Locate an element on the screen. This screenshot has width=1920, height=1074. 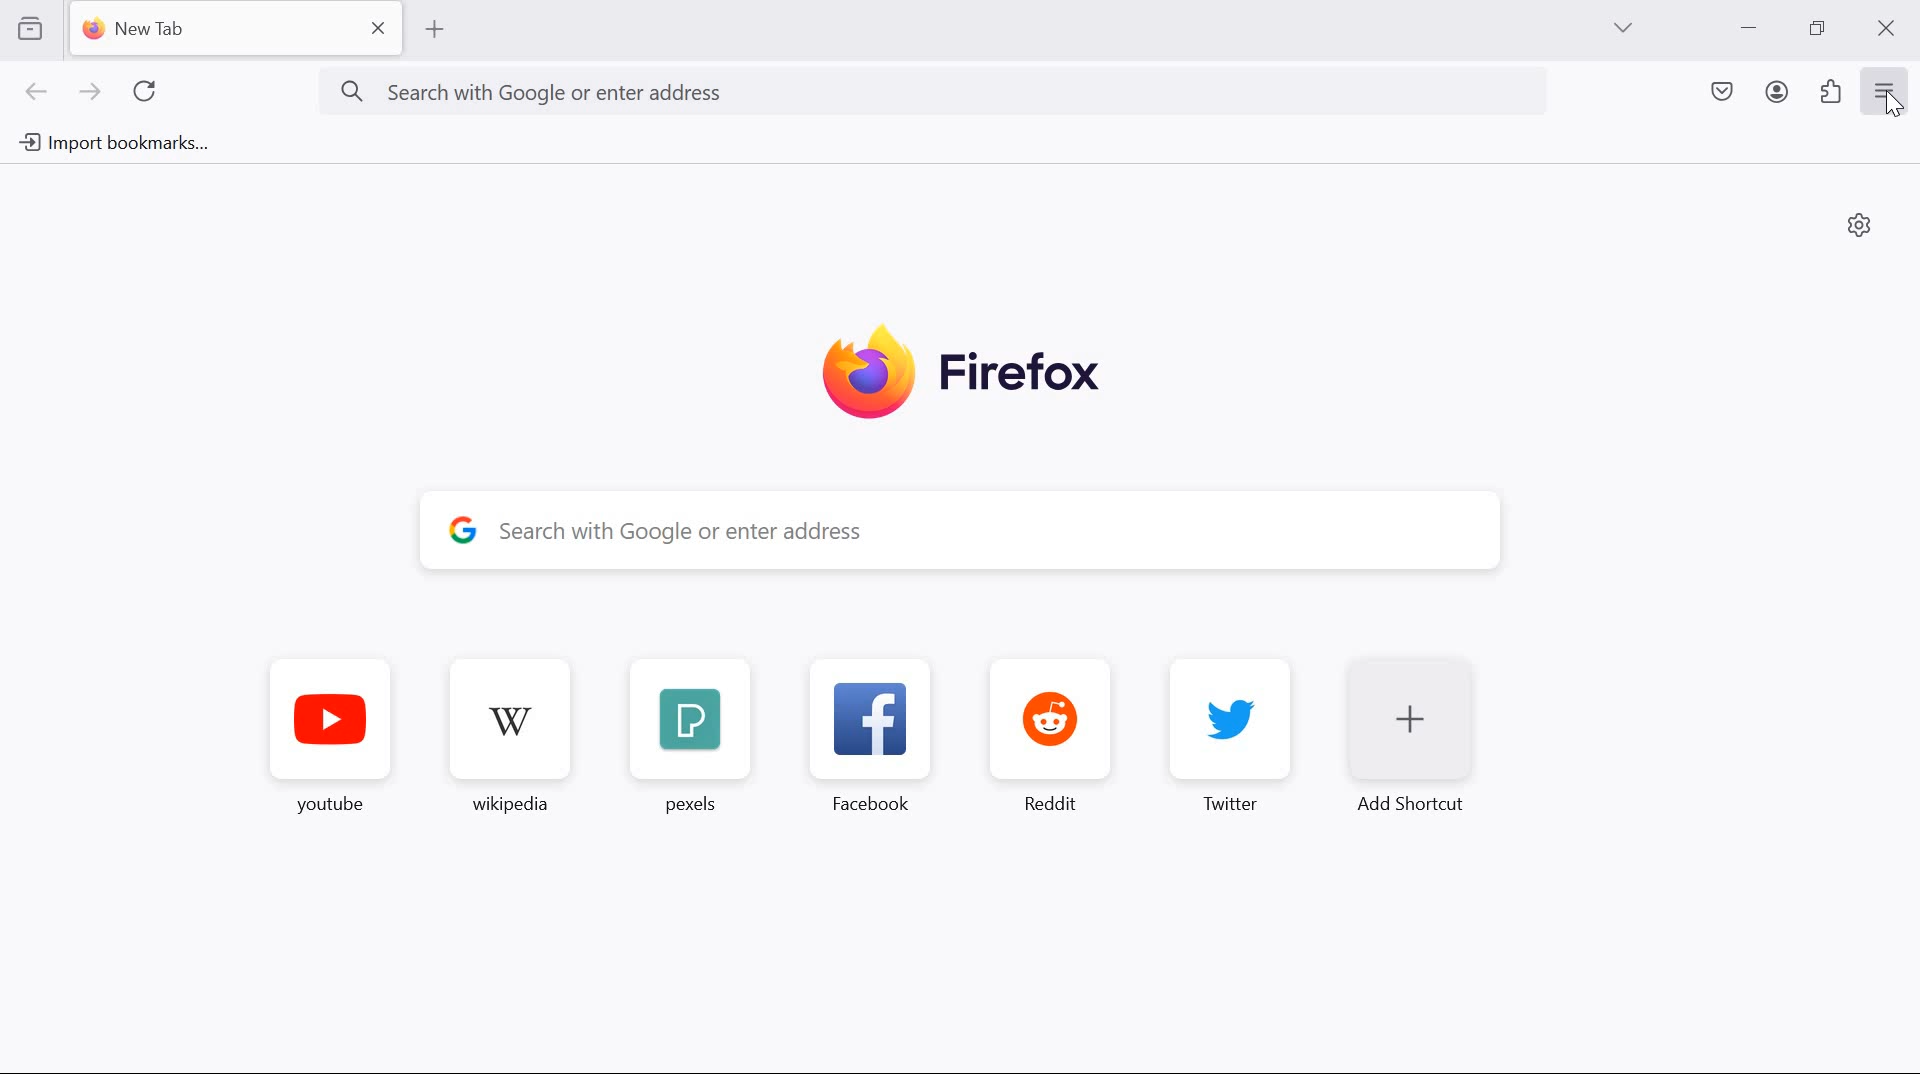
Firefox logo is located at coordinates (964, 371).